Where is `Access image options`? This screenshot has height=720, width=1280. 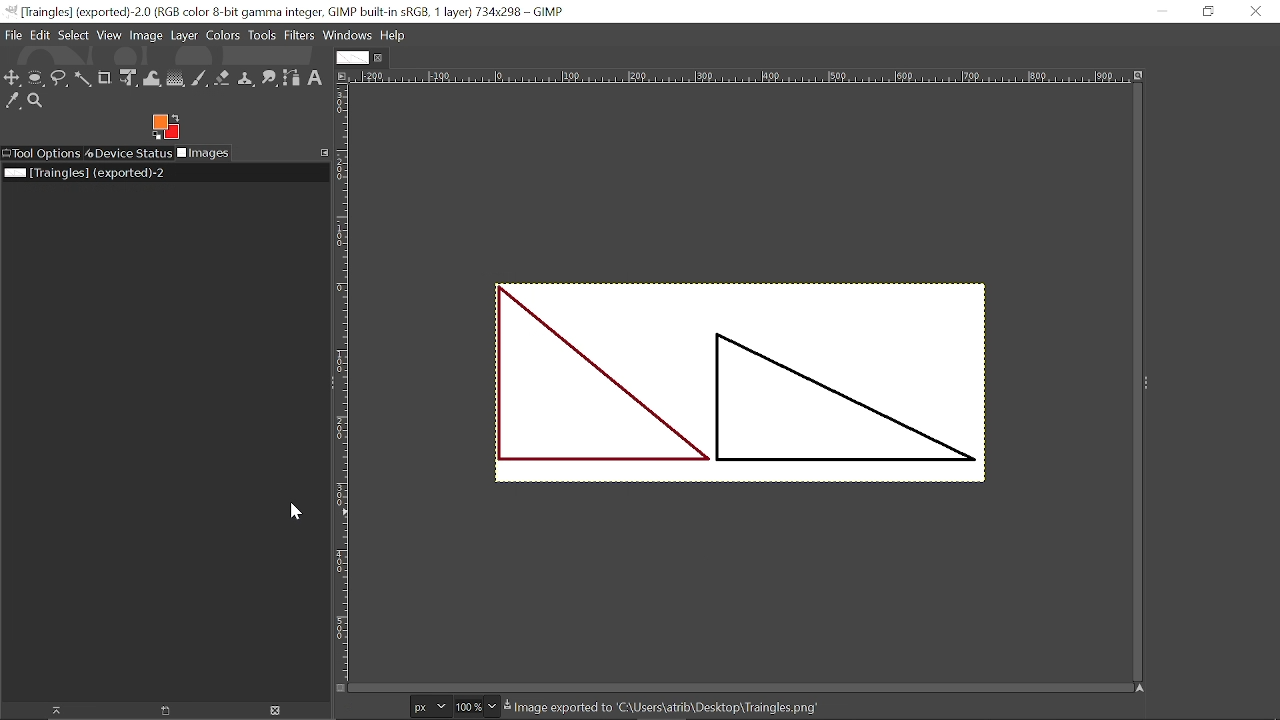 Access image options is located at coordinates (340, 75).